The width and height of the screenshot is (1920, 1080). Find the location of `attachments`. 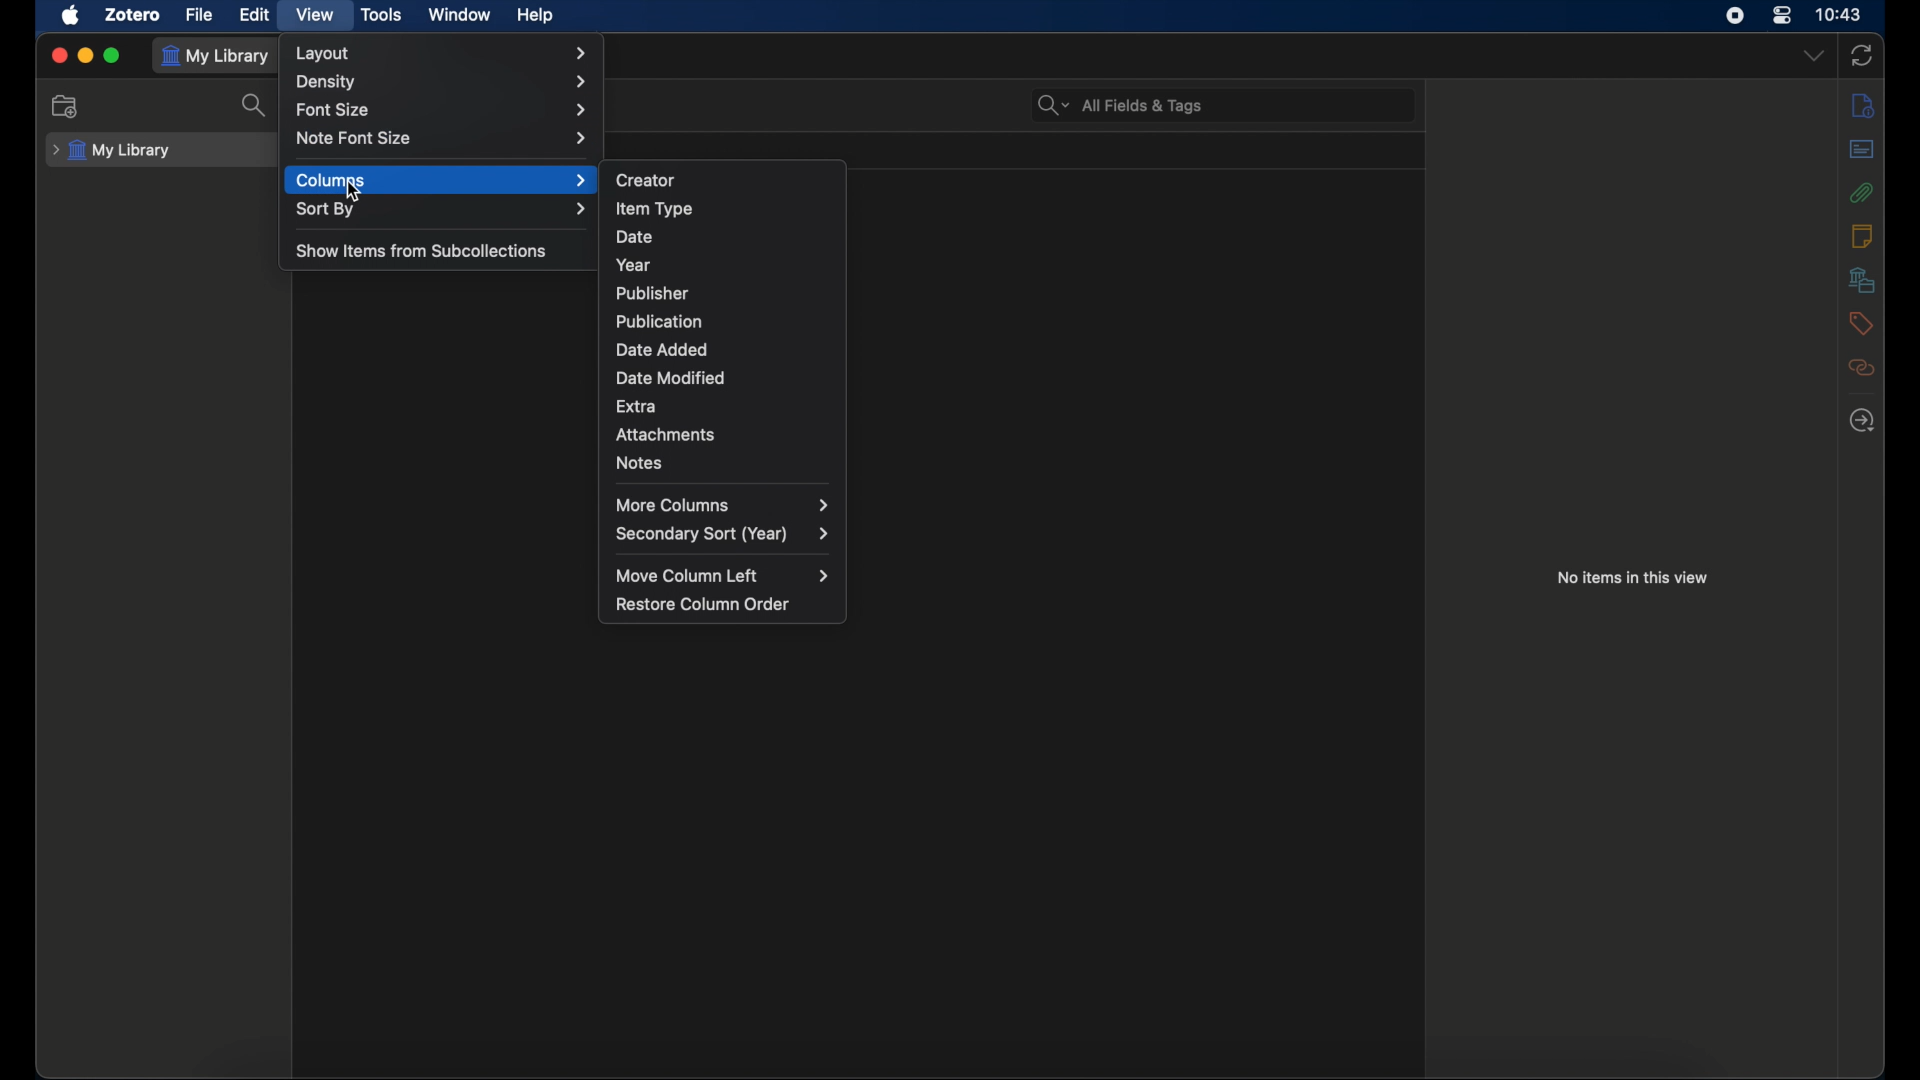

attachments is located at coordinates (1861, 192).